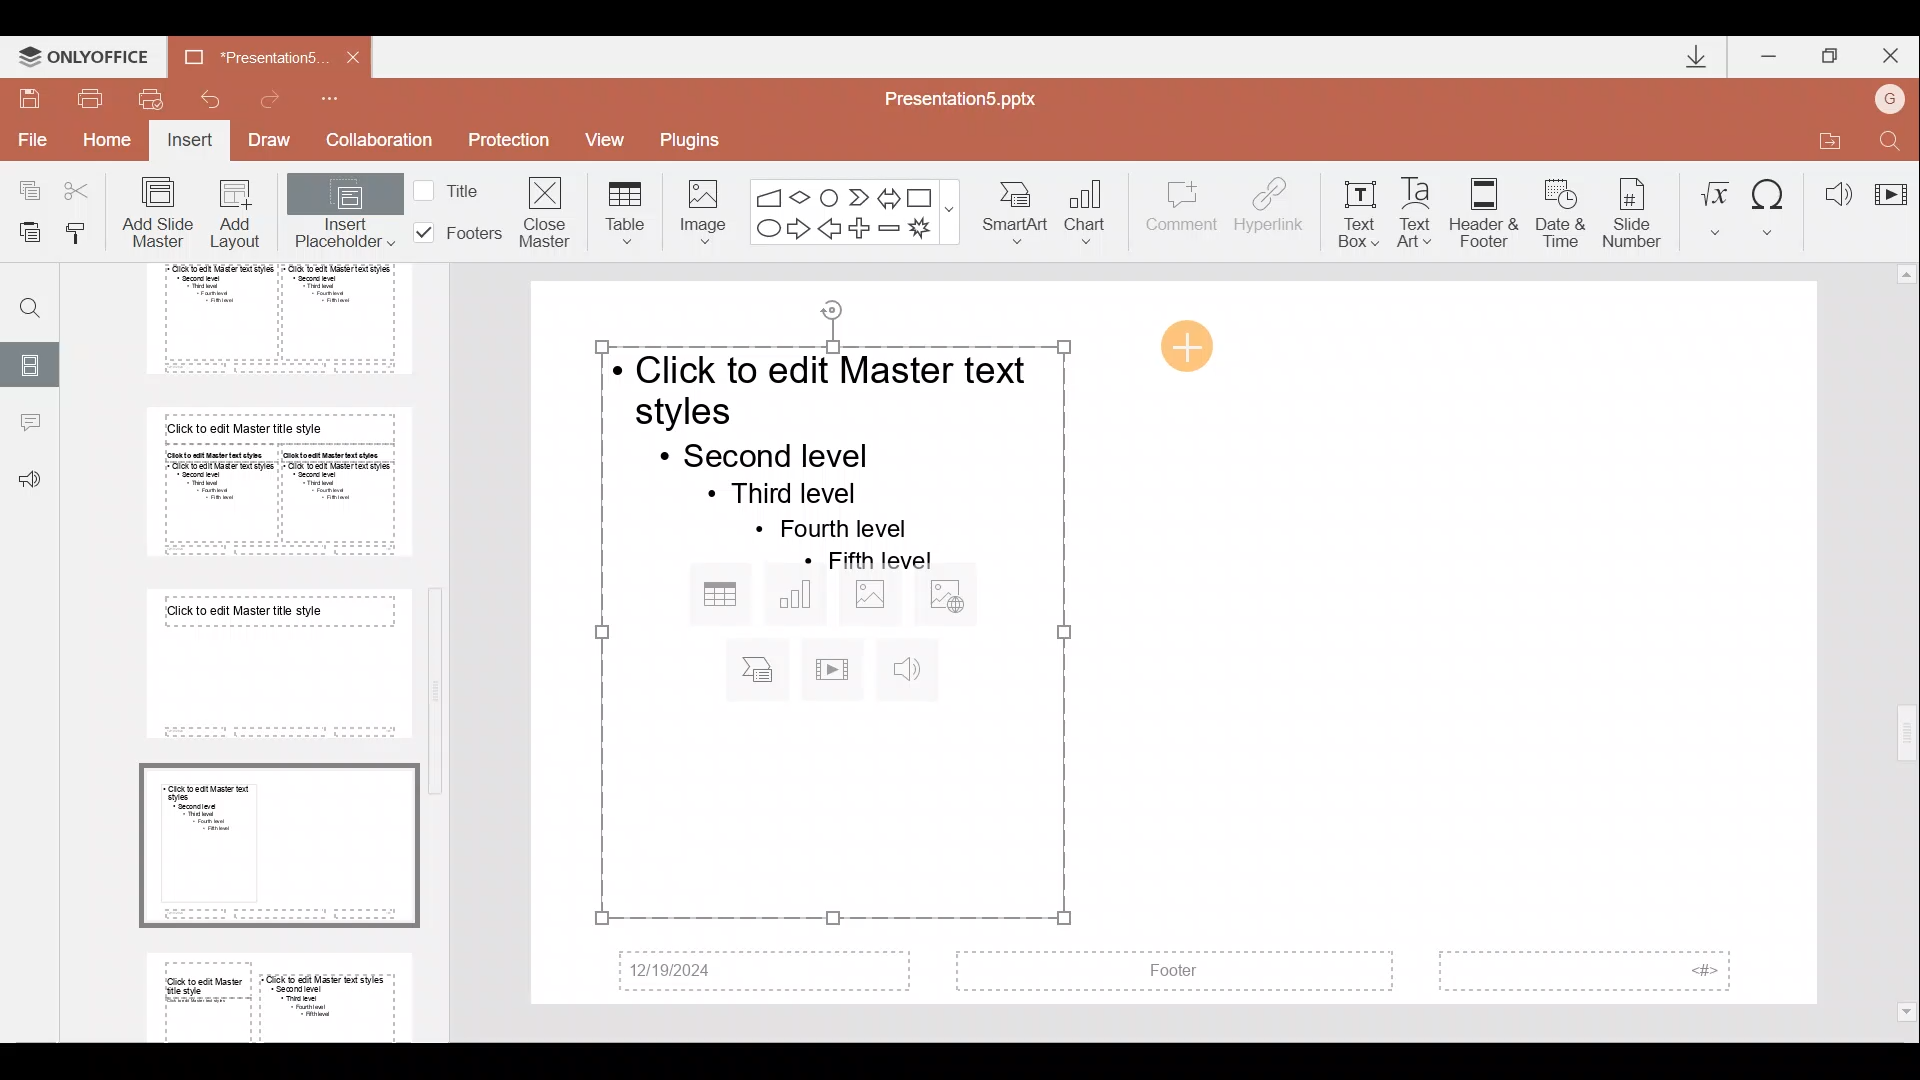  I want to click on Comment, so click(1182, 215).